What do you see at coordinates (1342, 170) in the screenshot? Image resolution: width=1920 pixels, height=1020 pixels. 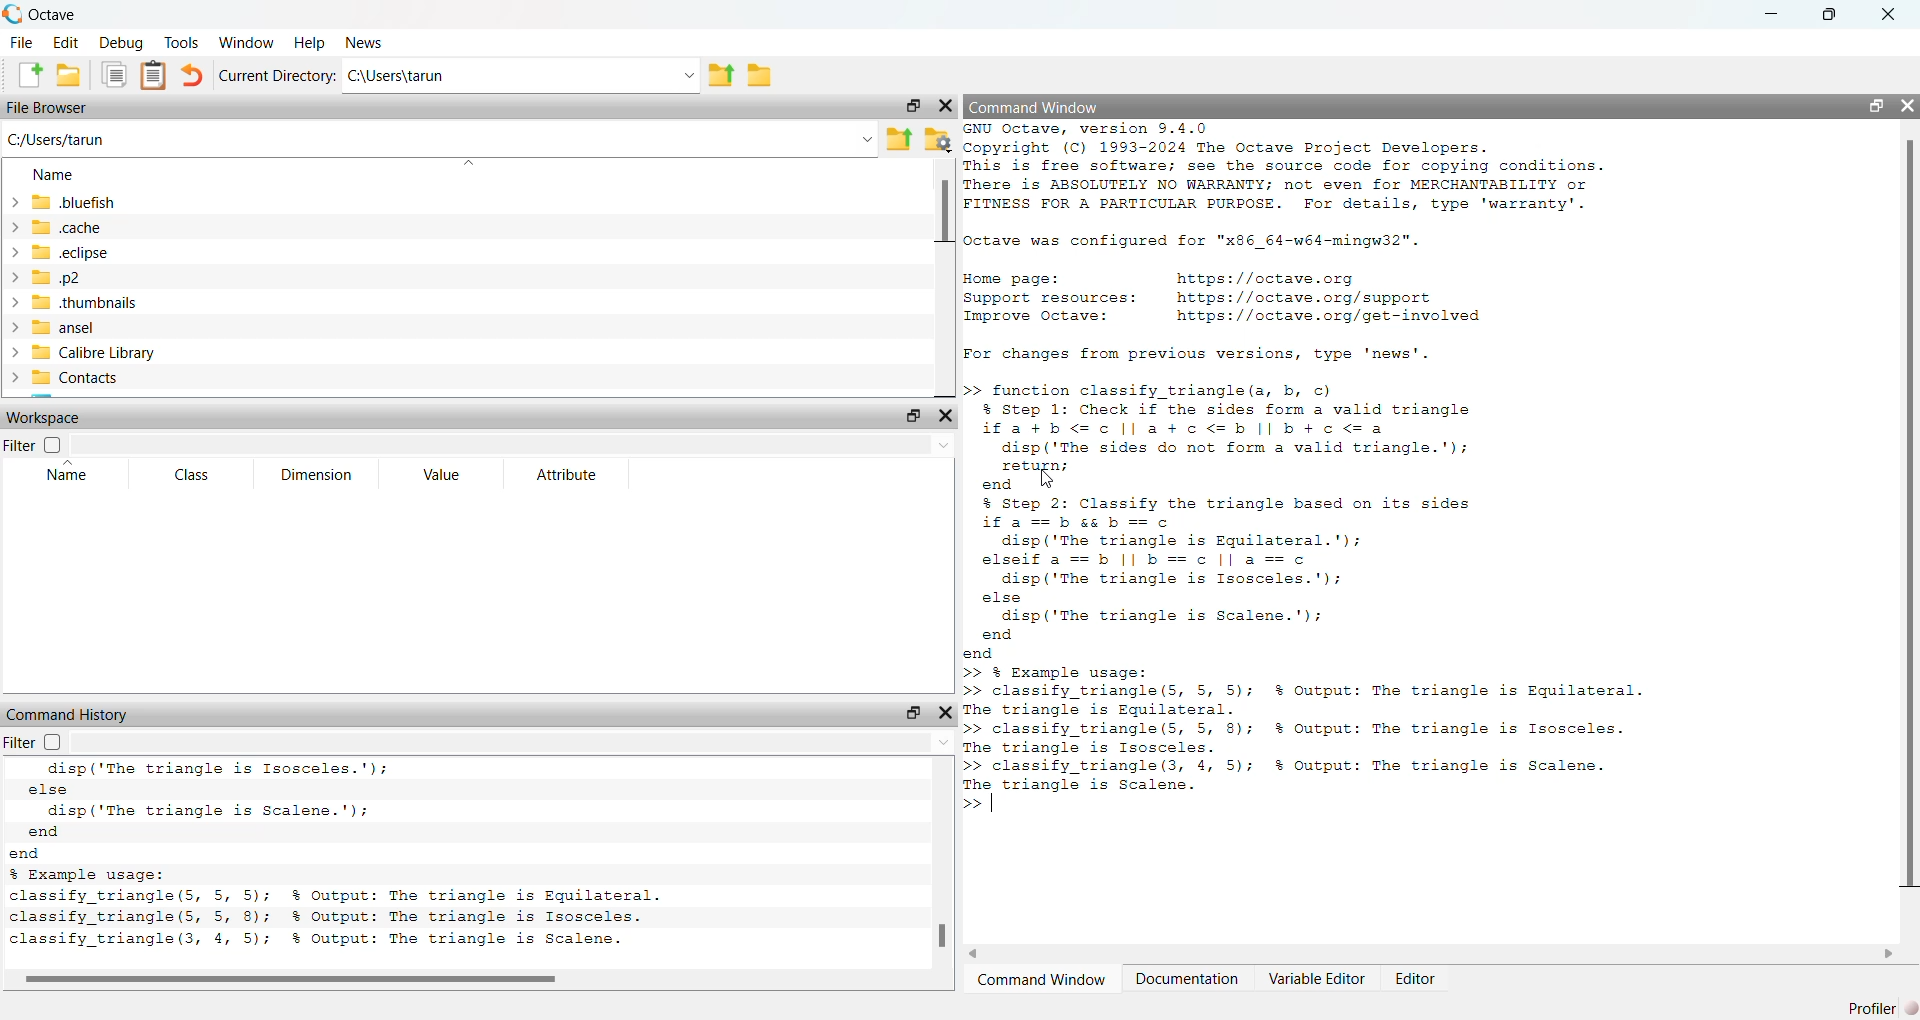 I see `details of version and copyright of octave` at bounding box center [1342, 170].